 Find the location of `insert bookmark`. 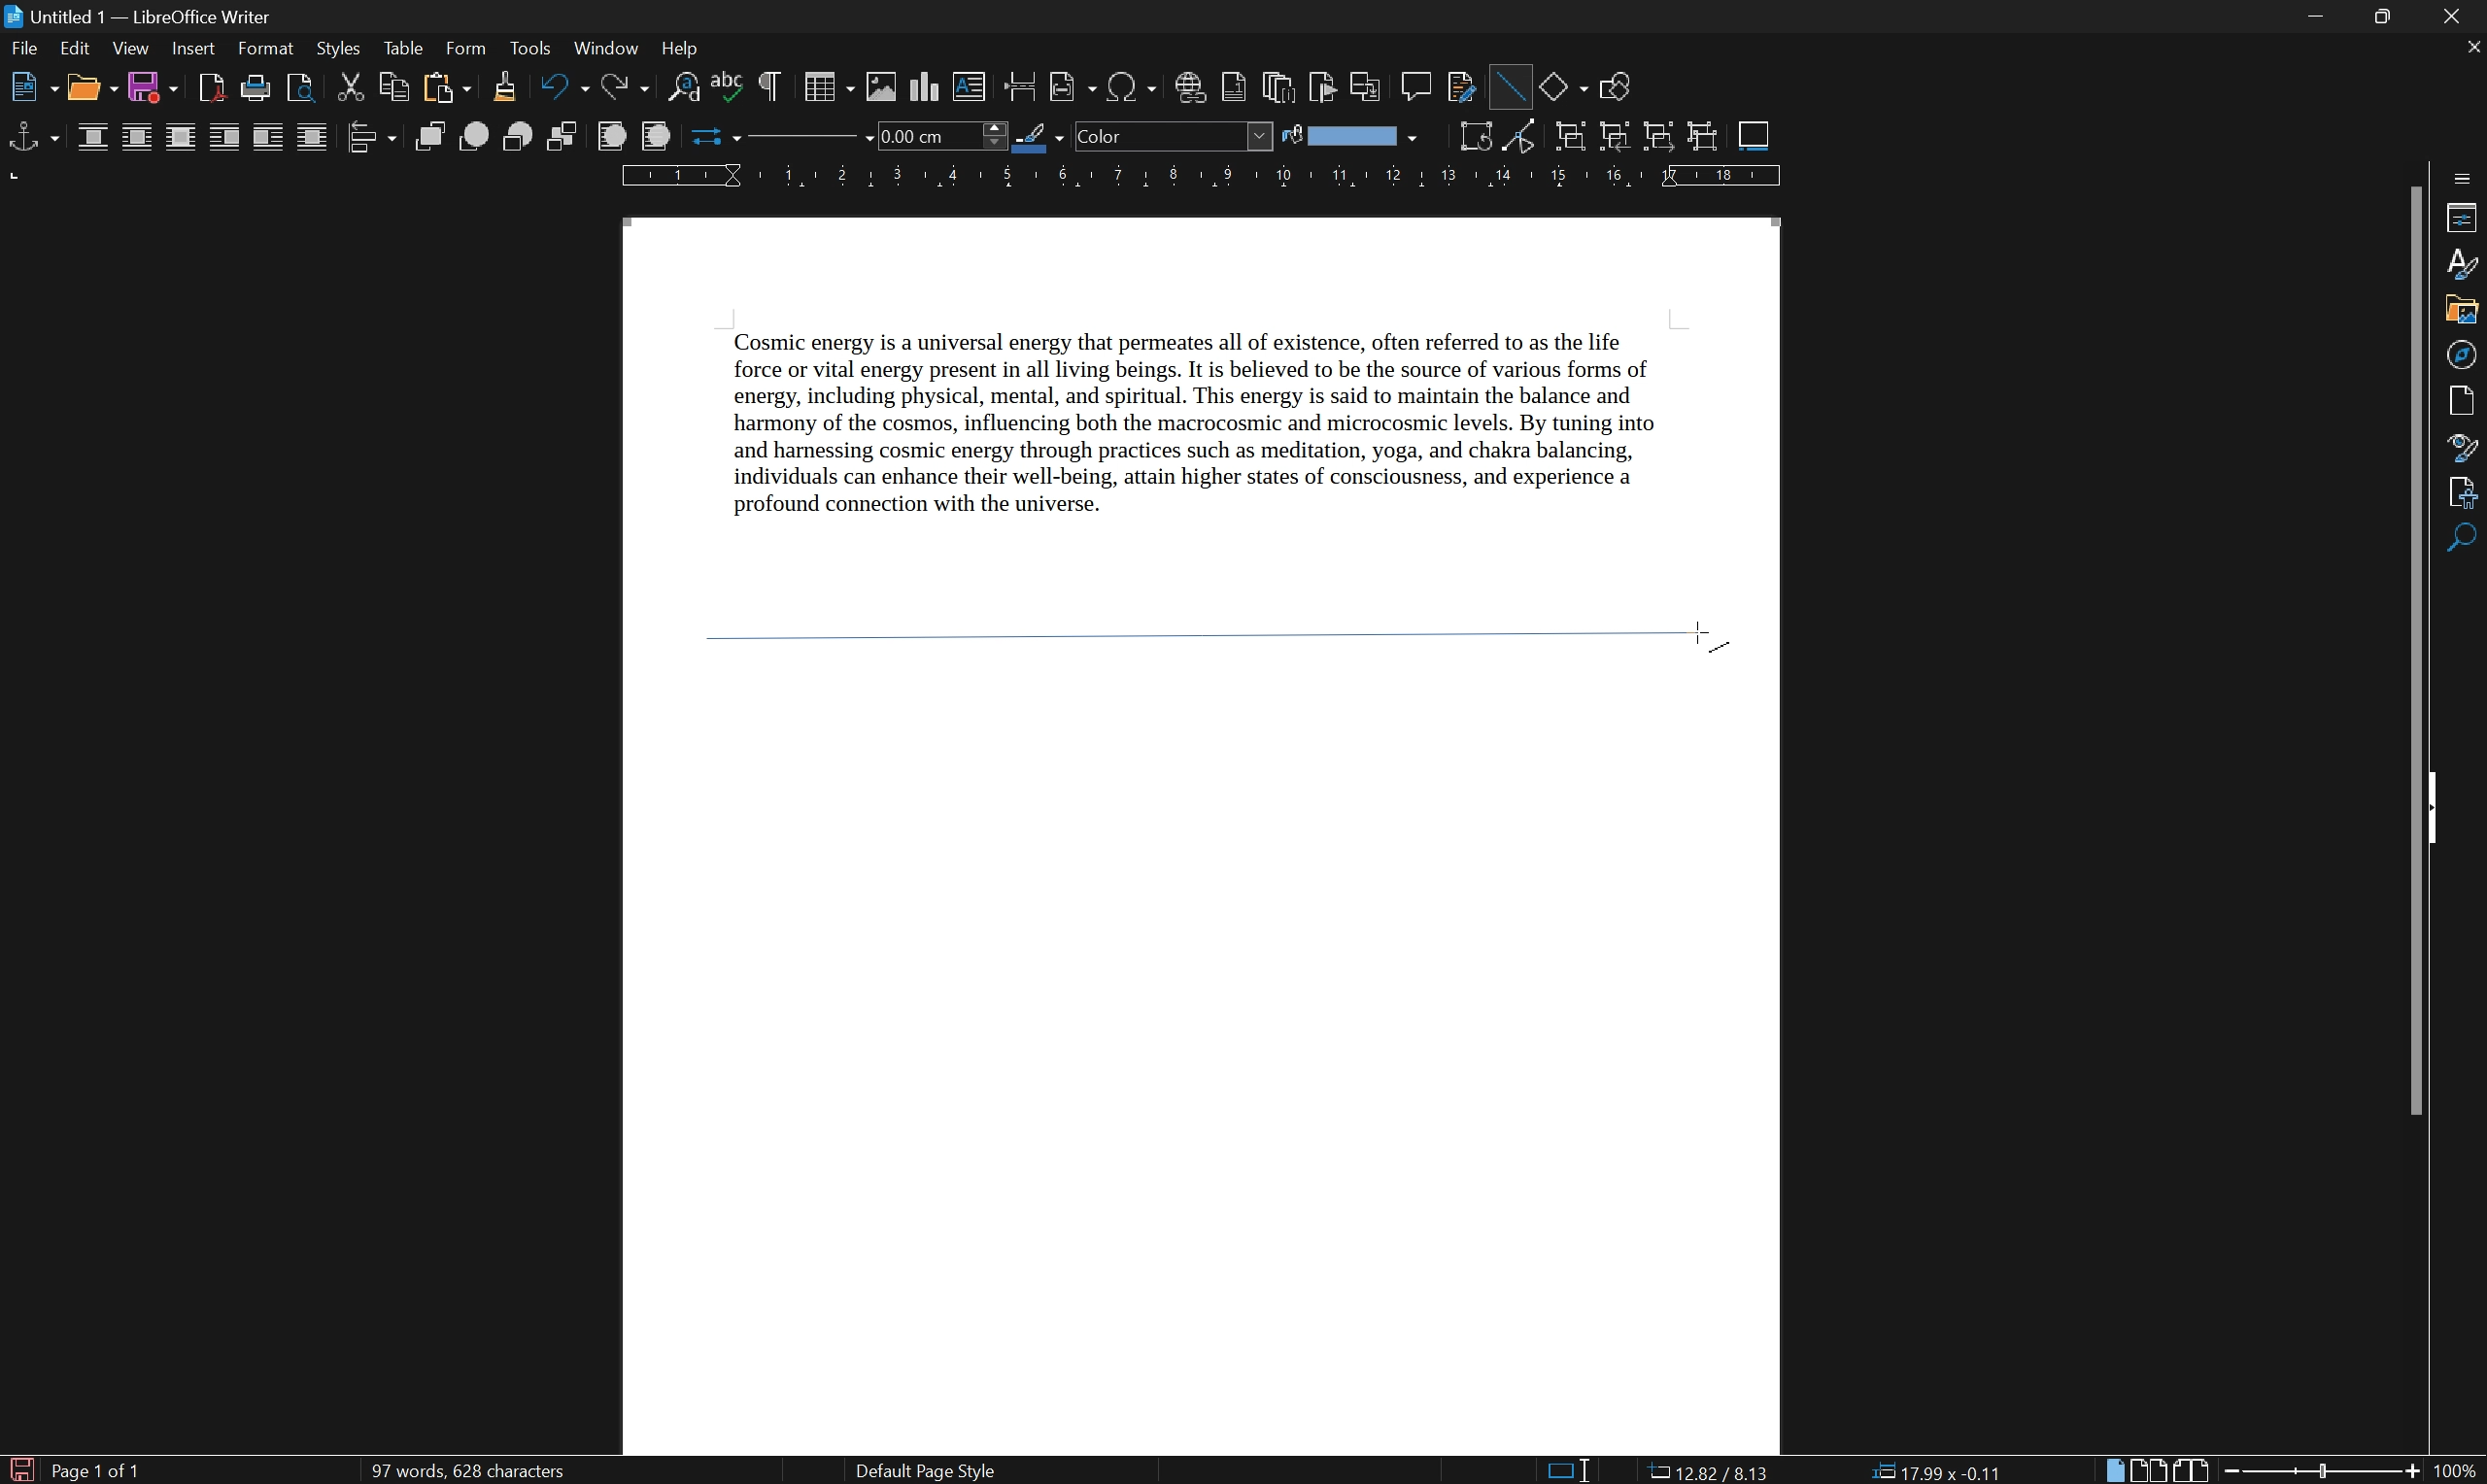

insert bookmark is located at coordinates (1328, 89).